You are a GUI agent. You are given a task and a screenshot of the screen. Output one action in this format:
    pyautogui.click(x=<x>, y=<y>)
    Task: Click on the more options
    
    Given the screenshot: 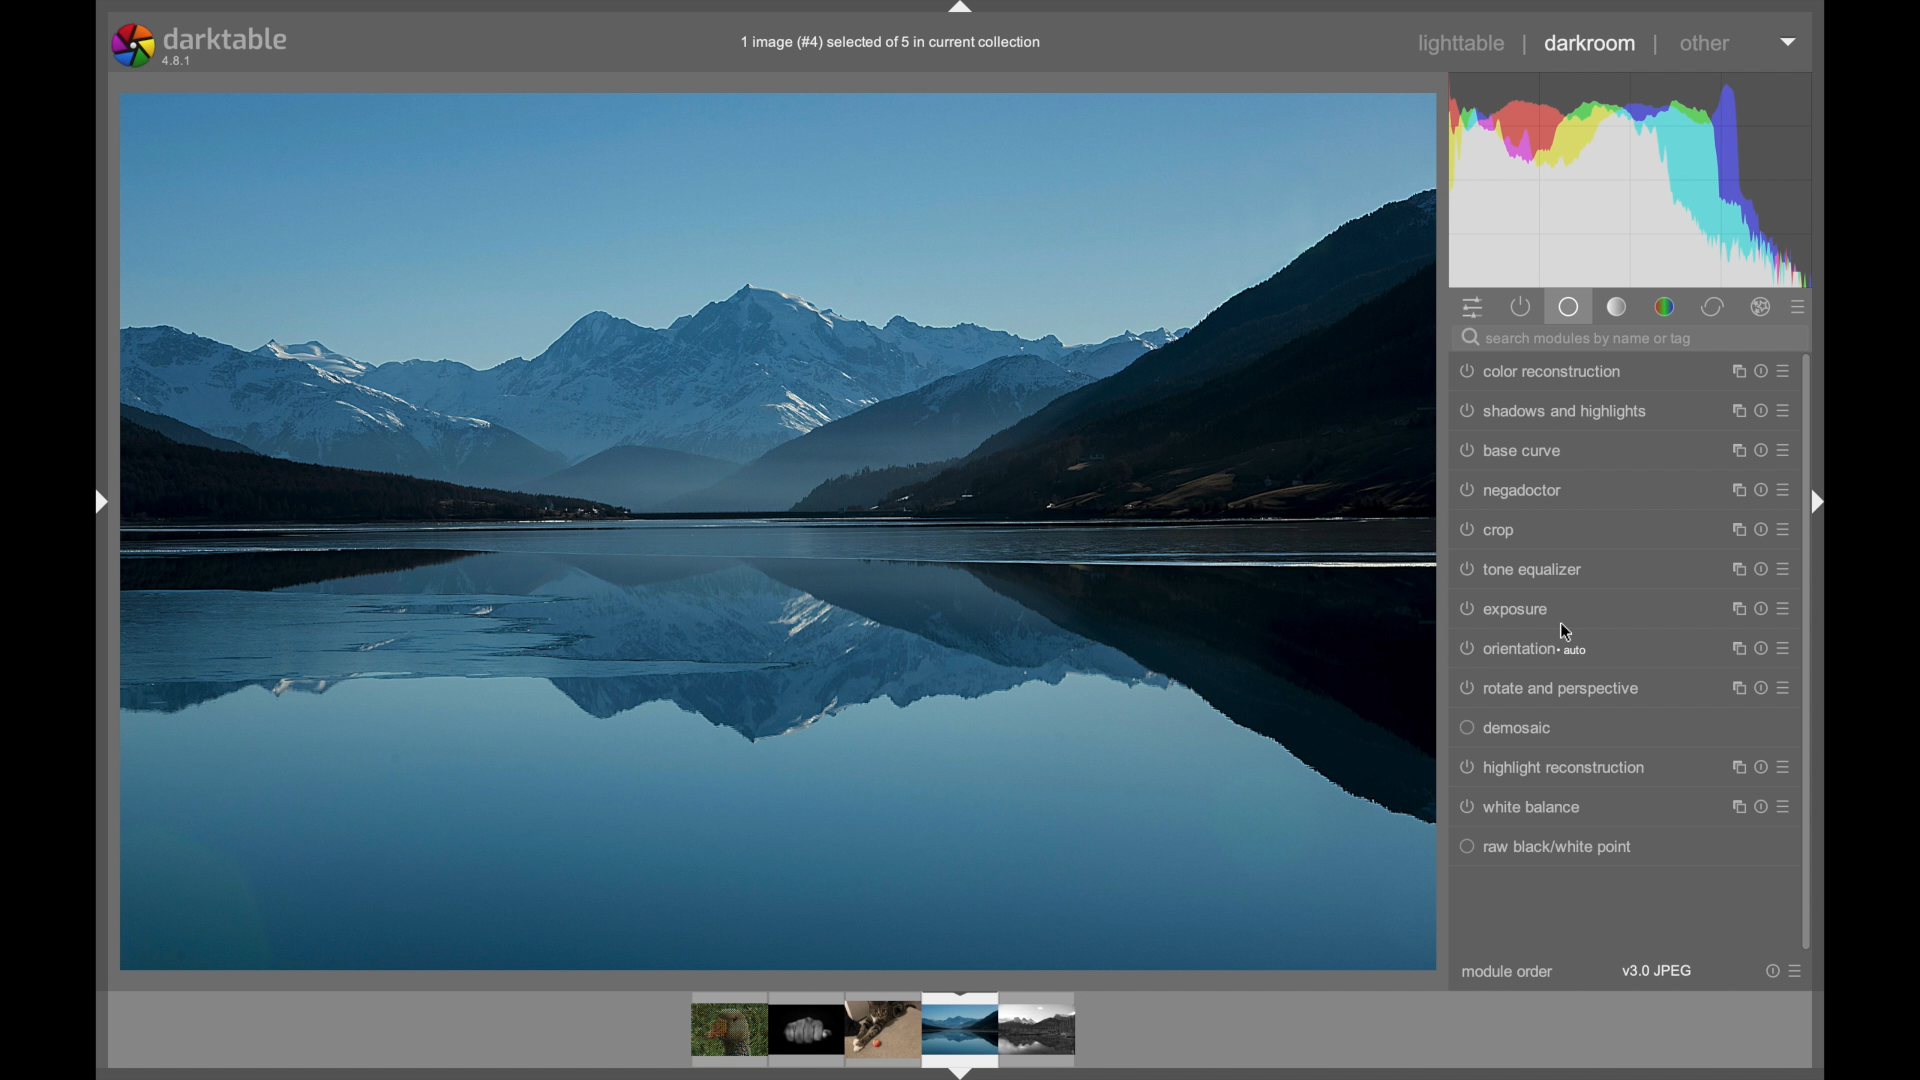 What is the action you would take?
    pyautogui.click(x=1762, y=648)
    